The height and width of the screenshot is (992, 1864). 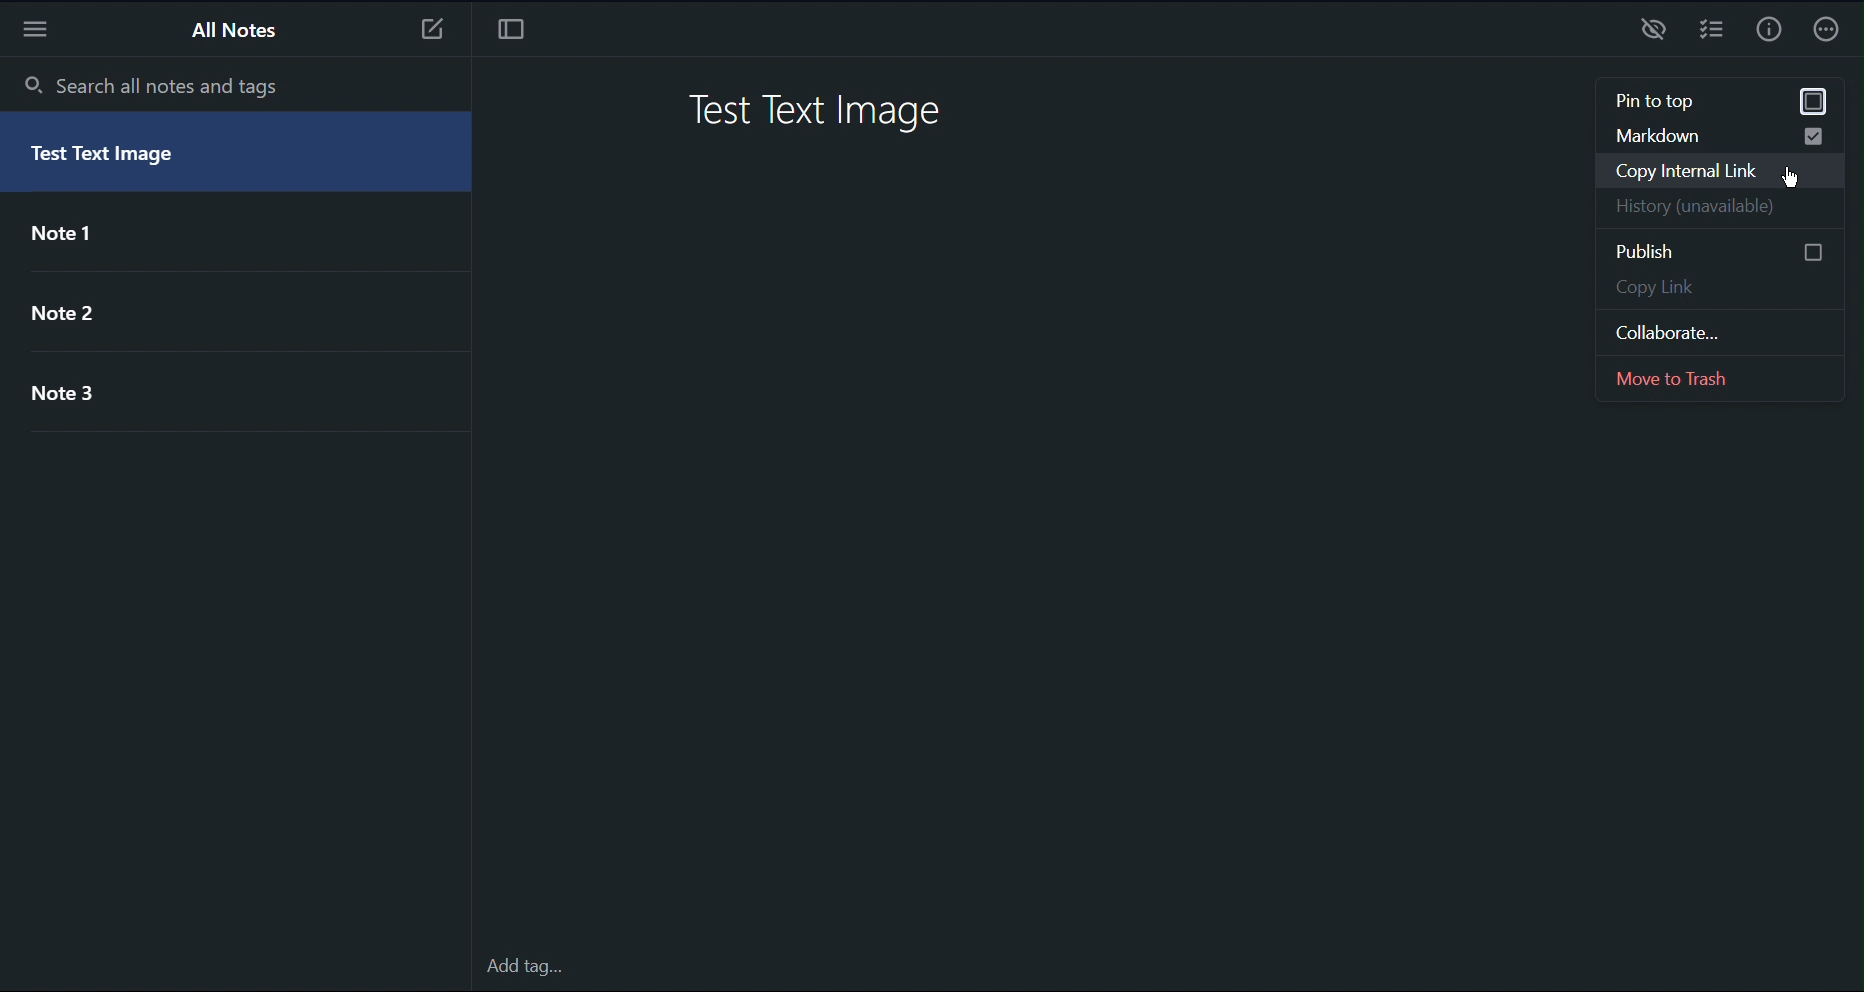 What do you see at coordinates (1714, 135) in the screenshot?
I see `Markdown` at bounding box center [1714, 135].